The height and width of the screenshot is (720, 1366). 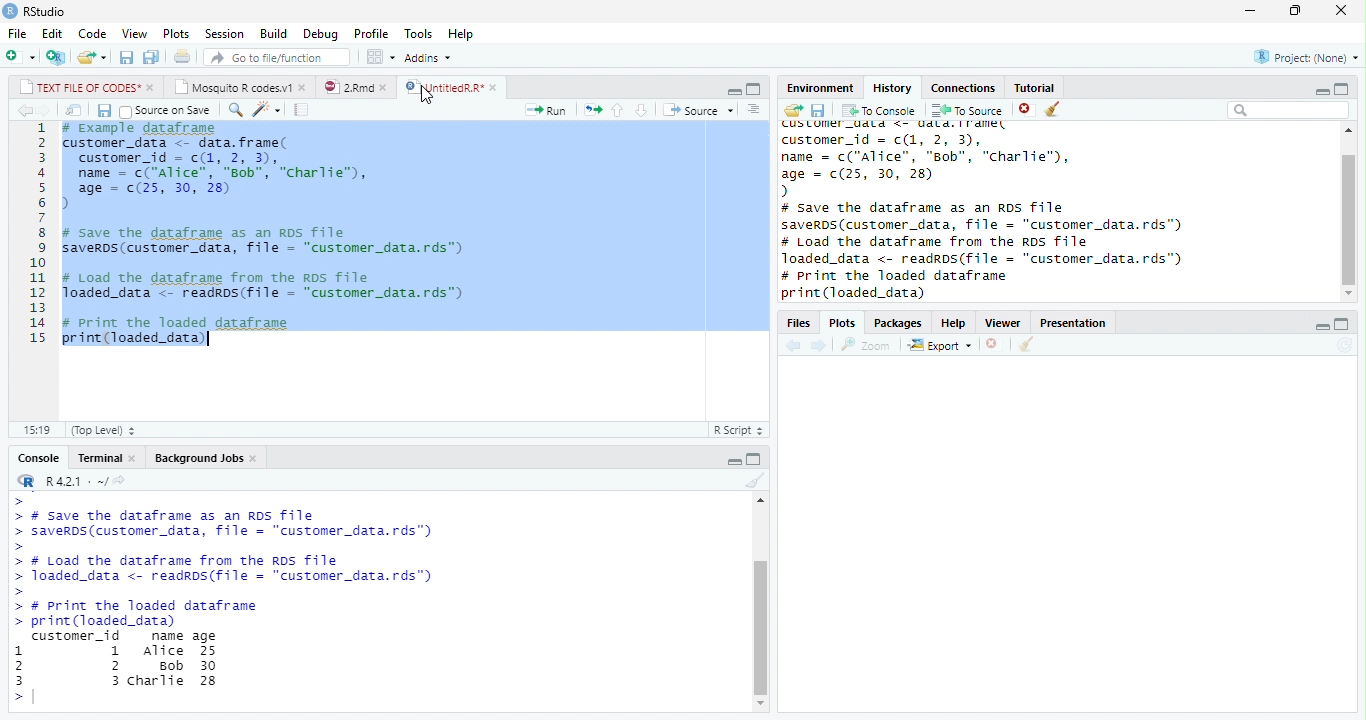 What do you see at coordinates (256, 459) in the screenshot?
I see `close` at bounding box center [256, 459].